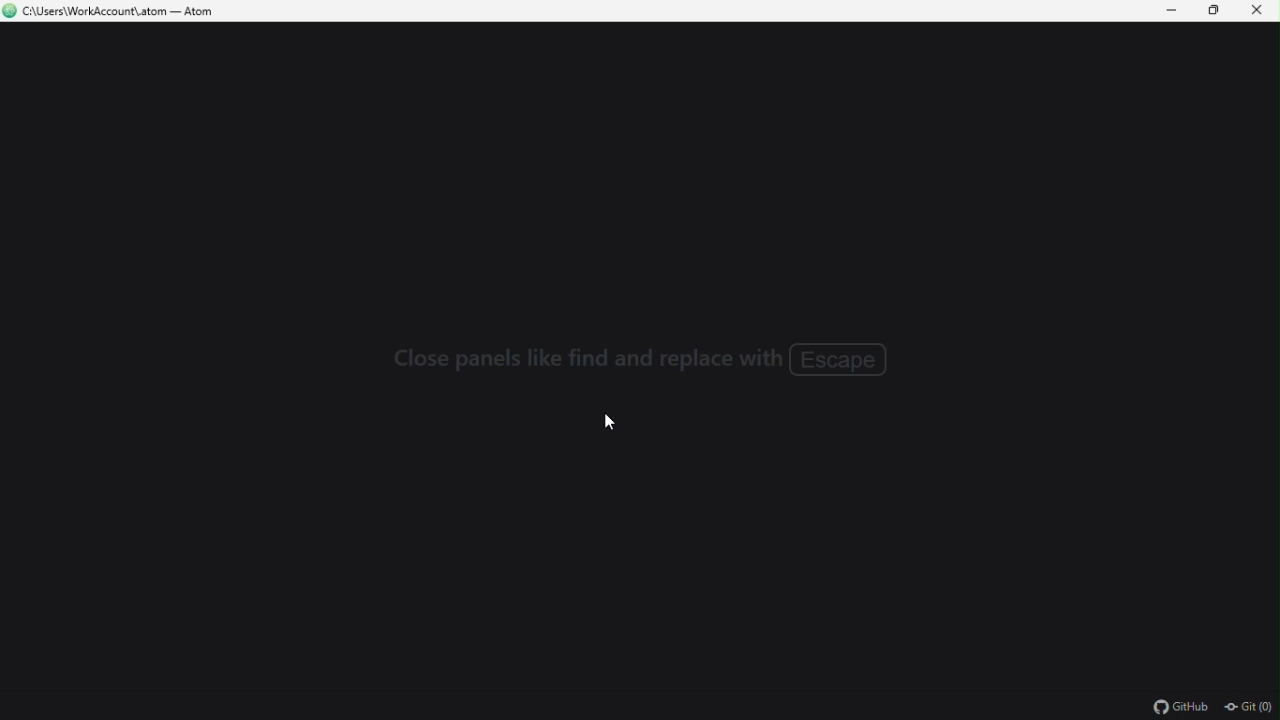 The width and height of the screenshot is (1280, 720). I want to click on git, so click(1250, 706).